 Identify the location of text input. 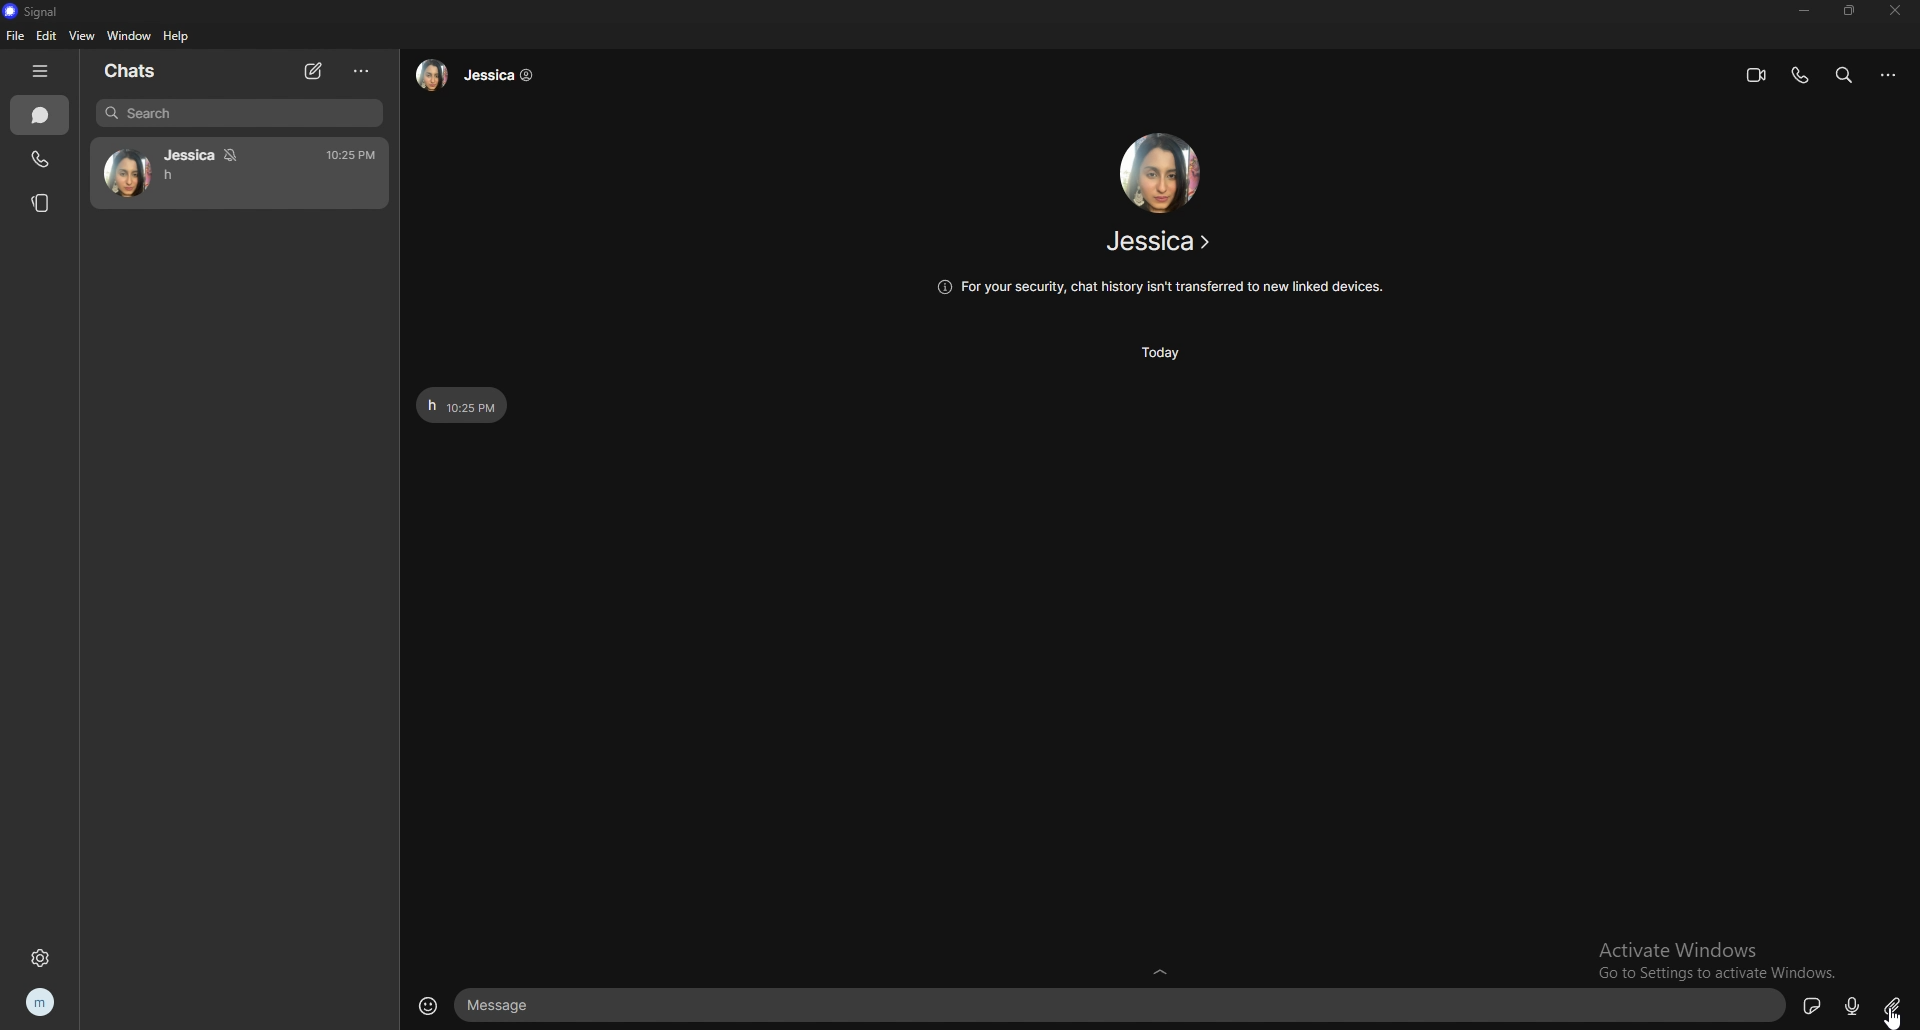
(1122, 1006).